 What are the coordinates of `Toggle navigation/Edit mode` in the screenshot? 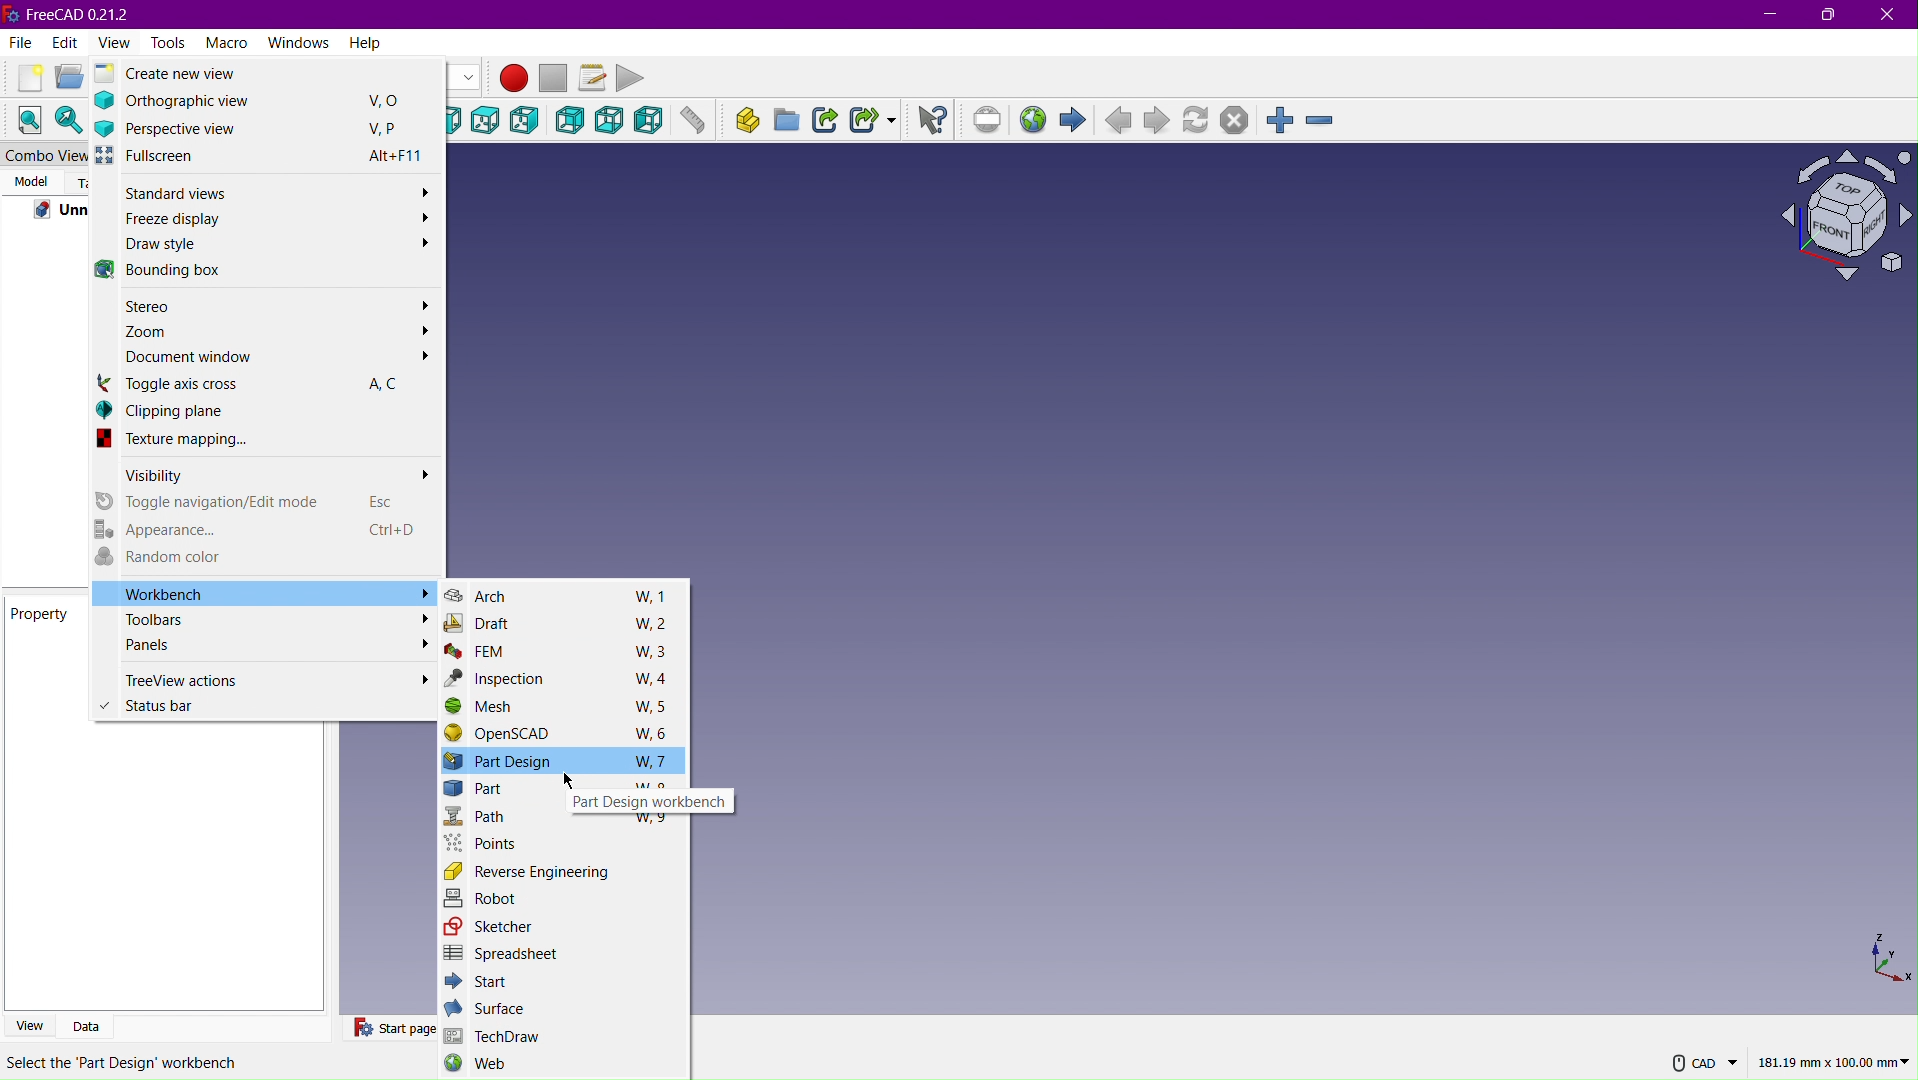 It's located at (270, 503).